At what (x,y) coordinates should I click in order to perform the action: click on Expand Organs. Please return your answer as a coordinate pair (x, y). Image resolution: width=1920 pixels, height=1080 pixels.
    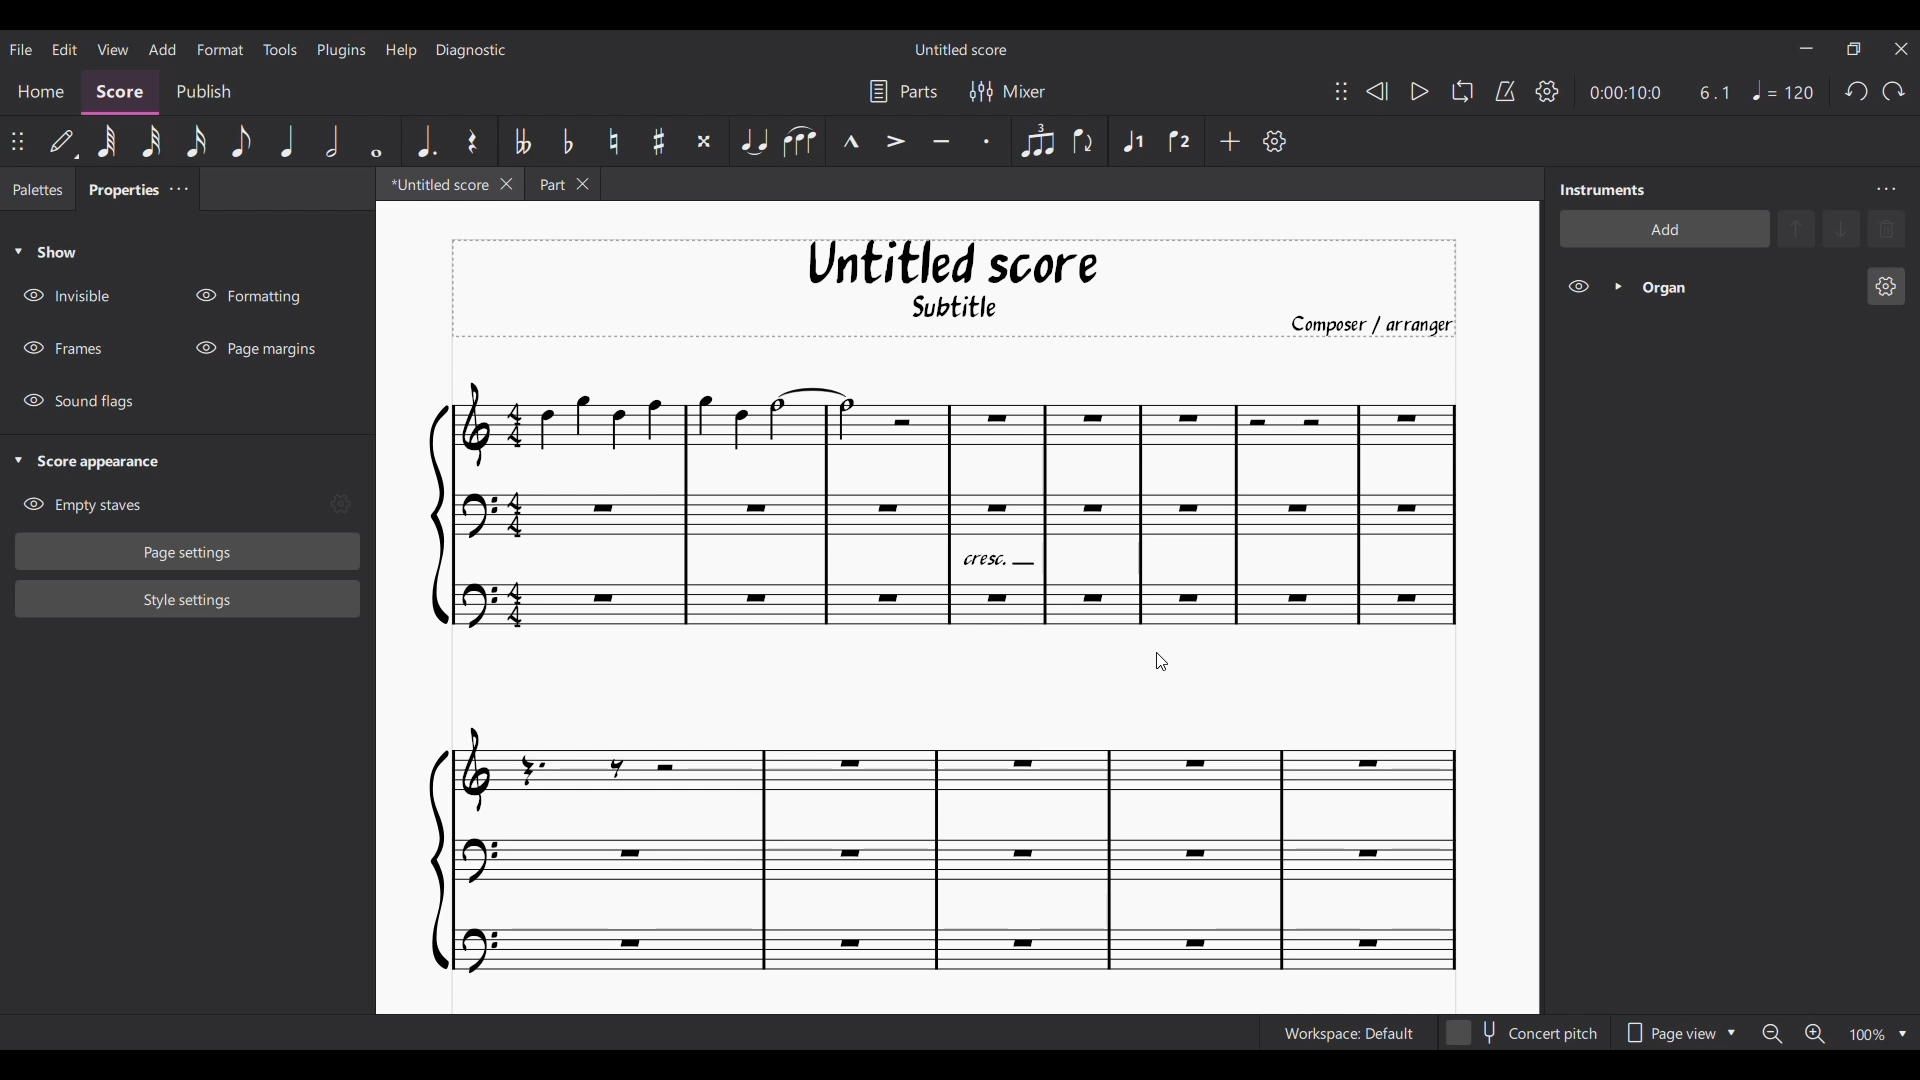
    Looking at the image, I should click on (1618, 286).